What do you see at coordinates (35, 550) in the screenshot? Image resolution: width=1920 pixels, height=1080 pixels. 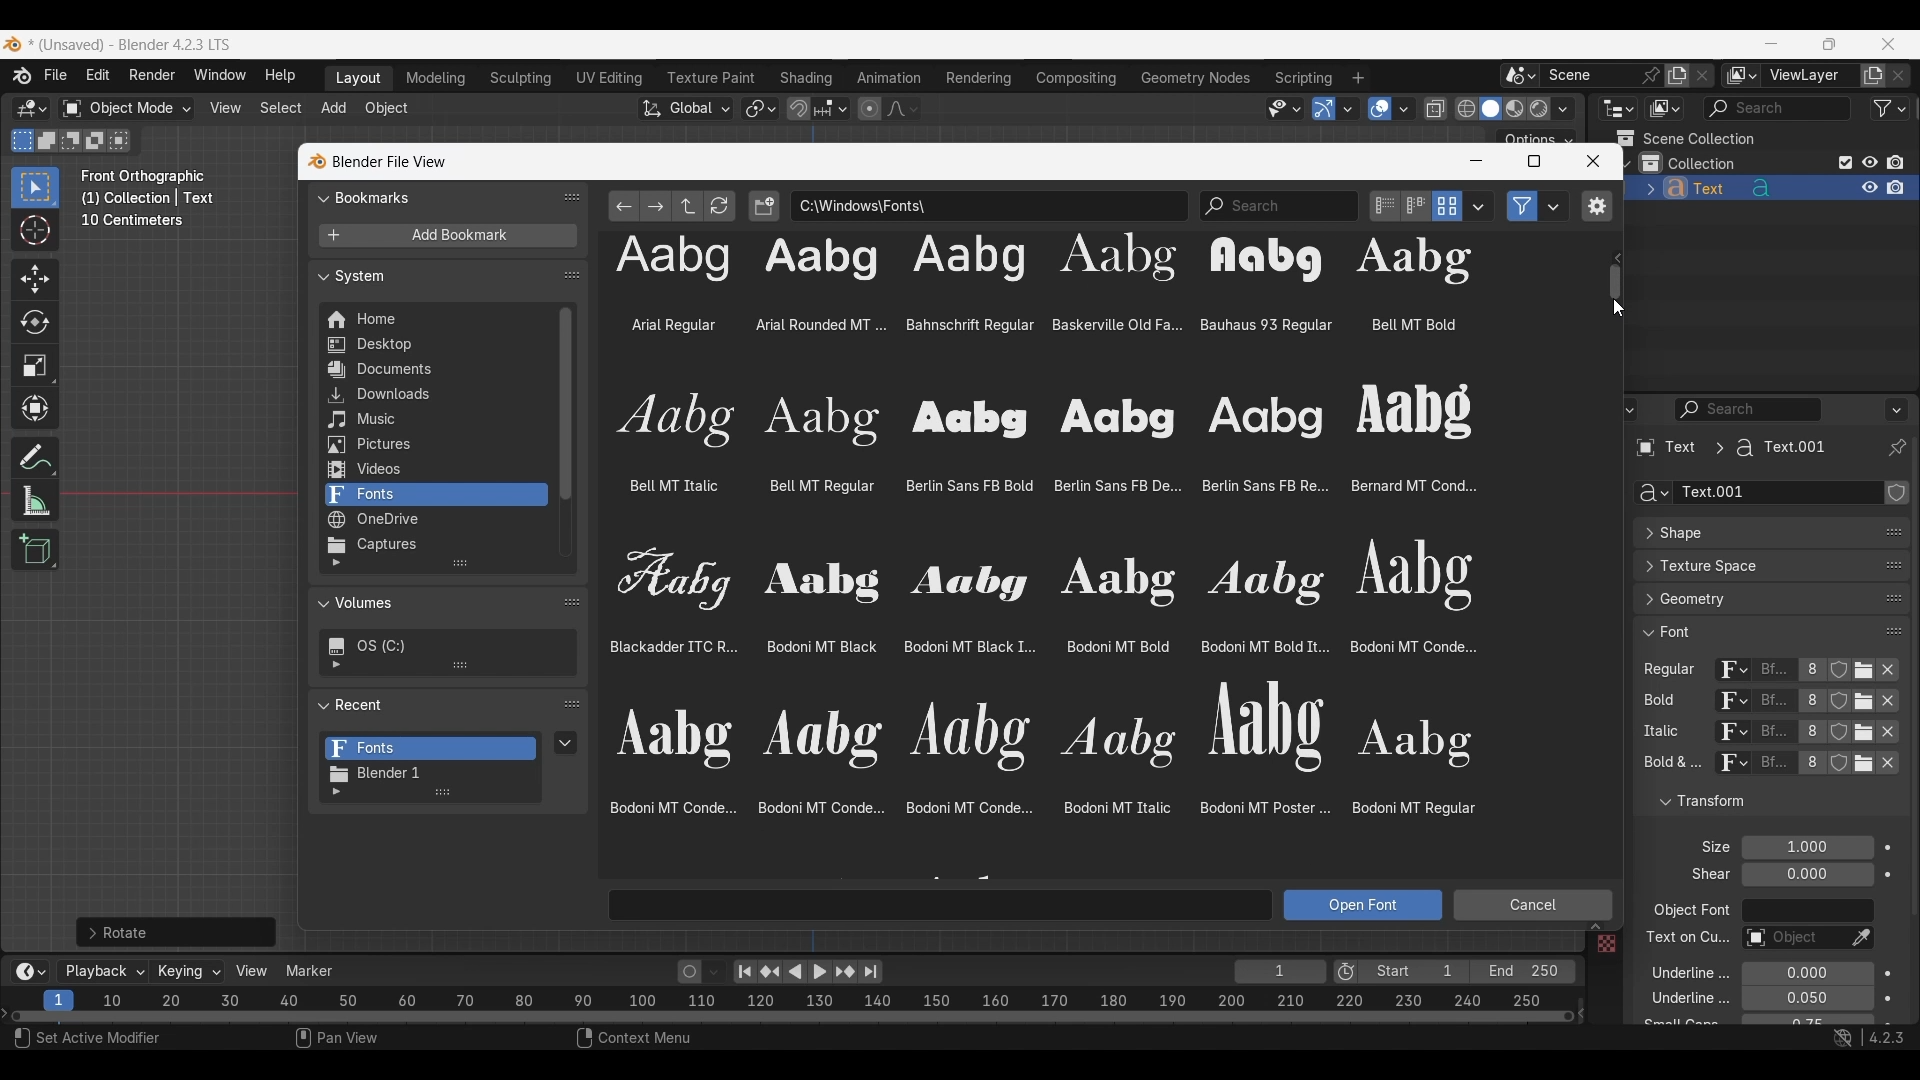 I see `Add cube` at bounding box center [35, 550].